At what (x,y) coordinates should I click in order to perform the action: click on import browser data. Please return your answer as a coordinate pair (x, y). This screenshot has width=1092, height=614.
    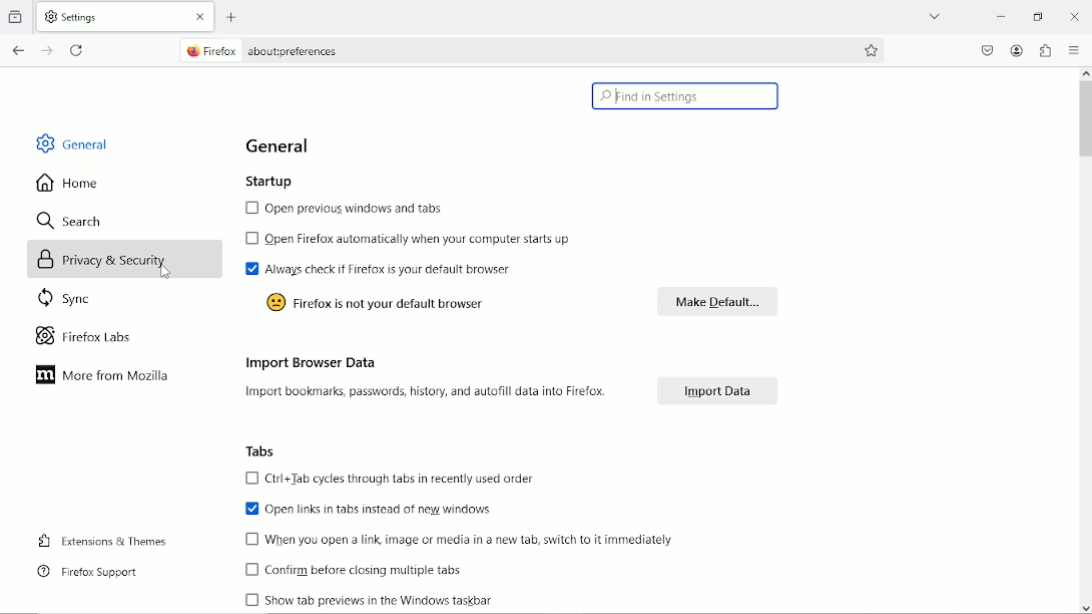
    Looking at the image, I should click on (305, 362).